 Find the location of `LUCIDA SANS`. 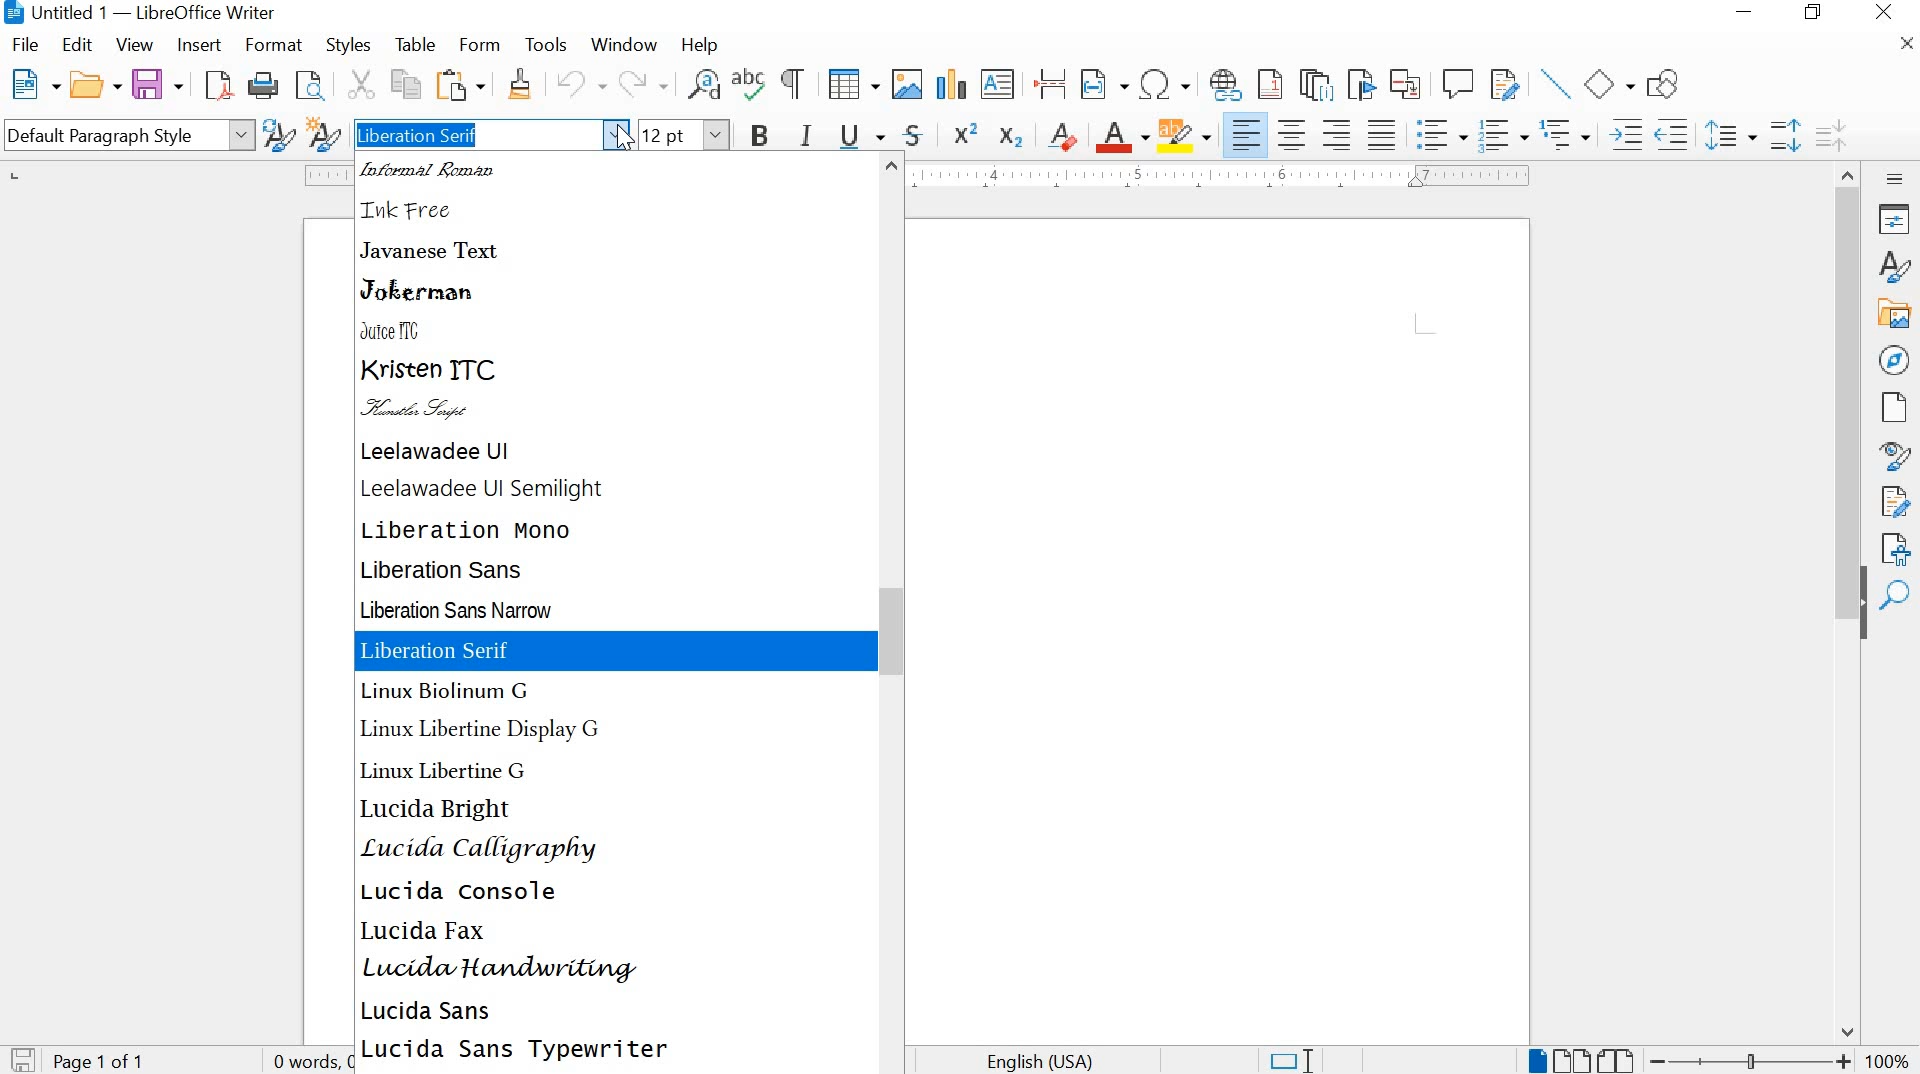

LUCIDA SANS is located at coordinates (433, 1012).